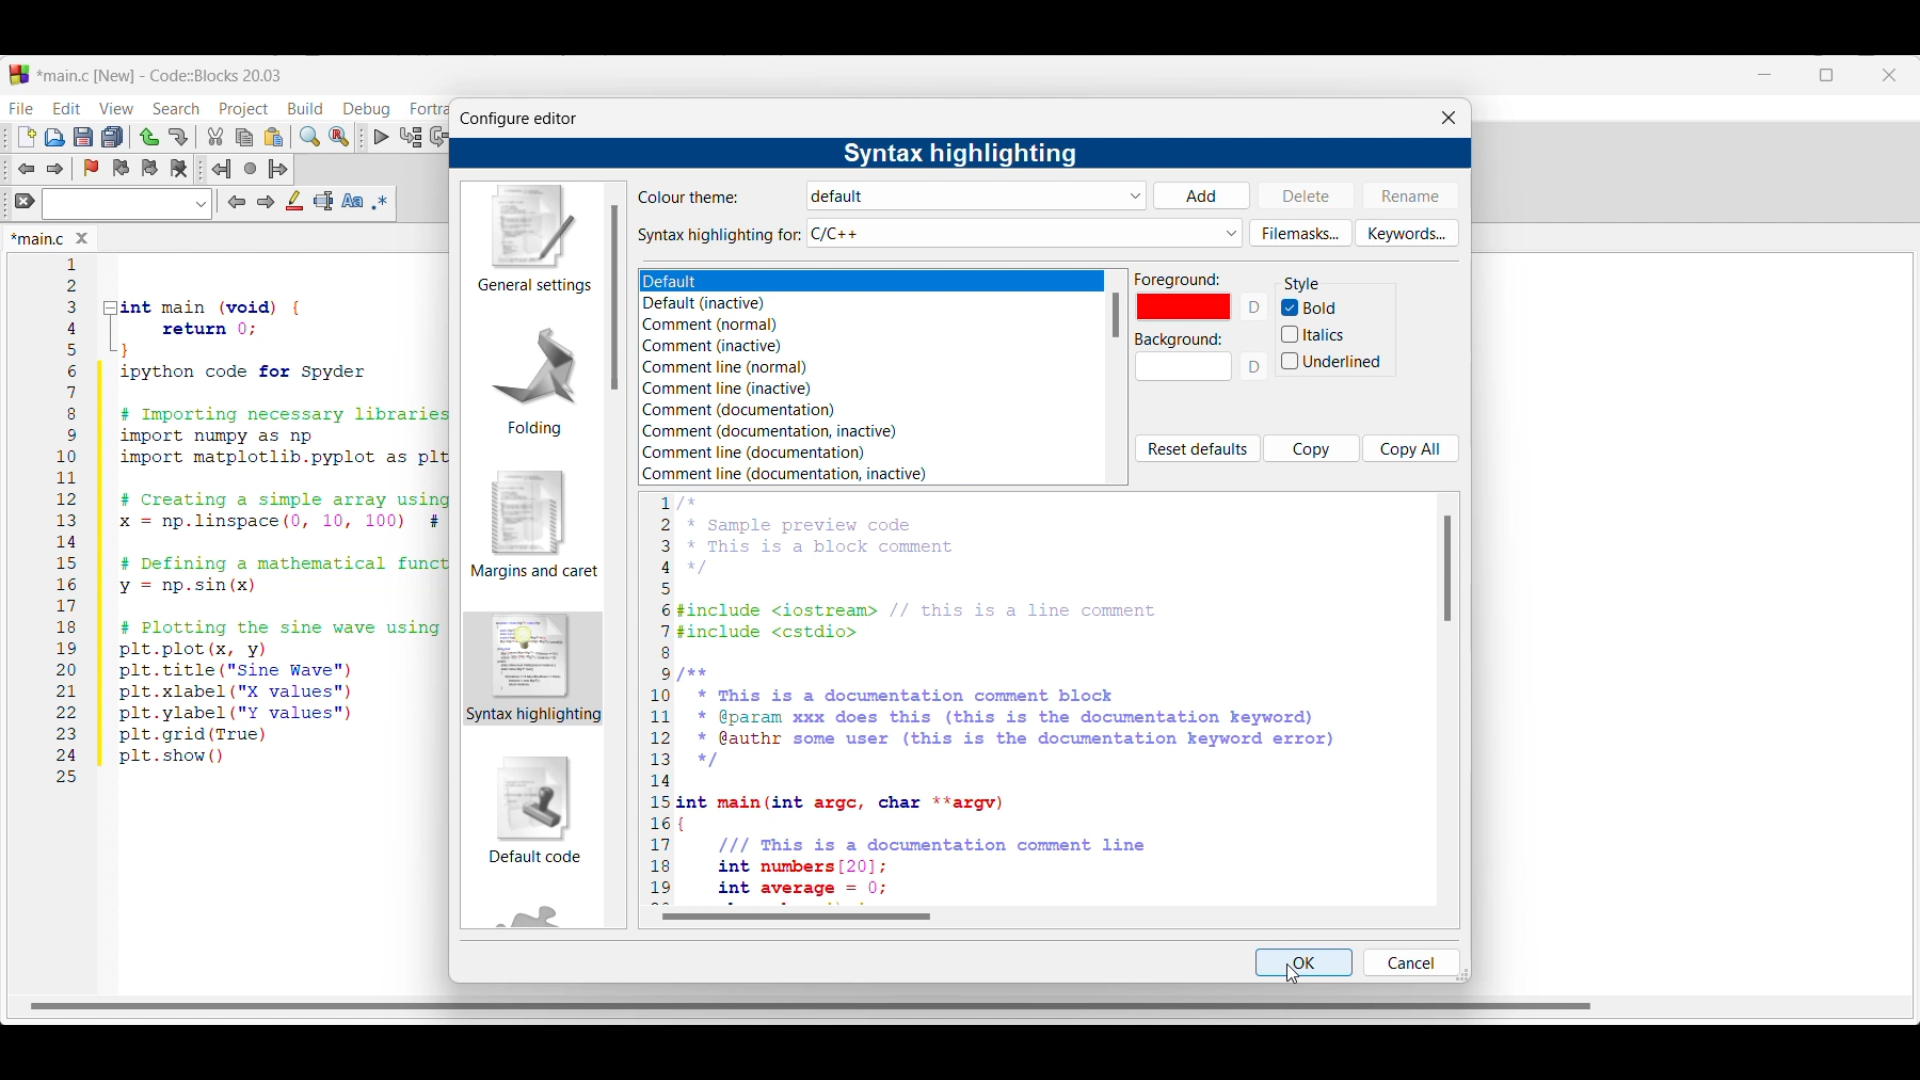  What do you see at coordinates (244, 138) in the screenshot?
I see `Copy` at bounding box center [244, 138].